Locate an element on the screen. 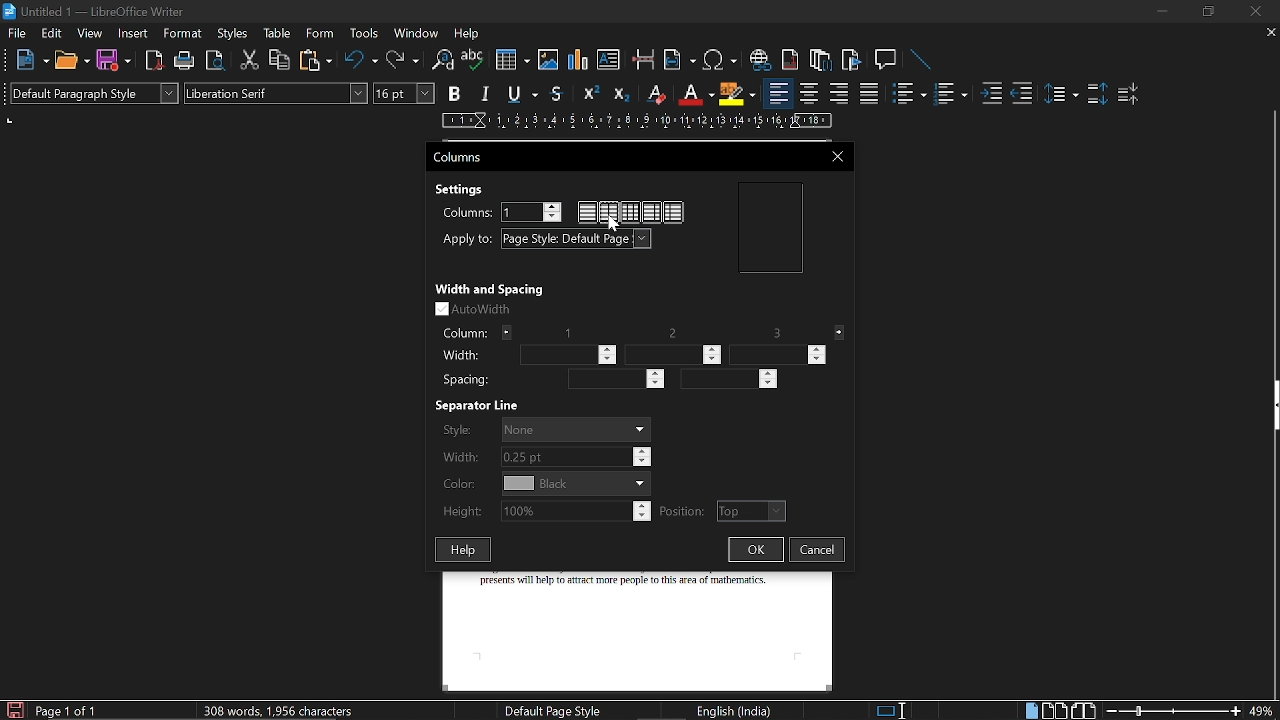  Insert bookmark is located at coordinates (853, 61).